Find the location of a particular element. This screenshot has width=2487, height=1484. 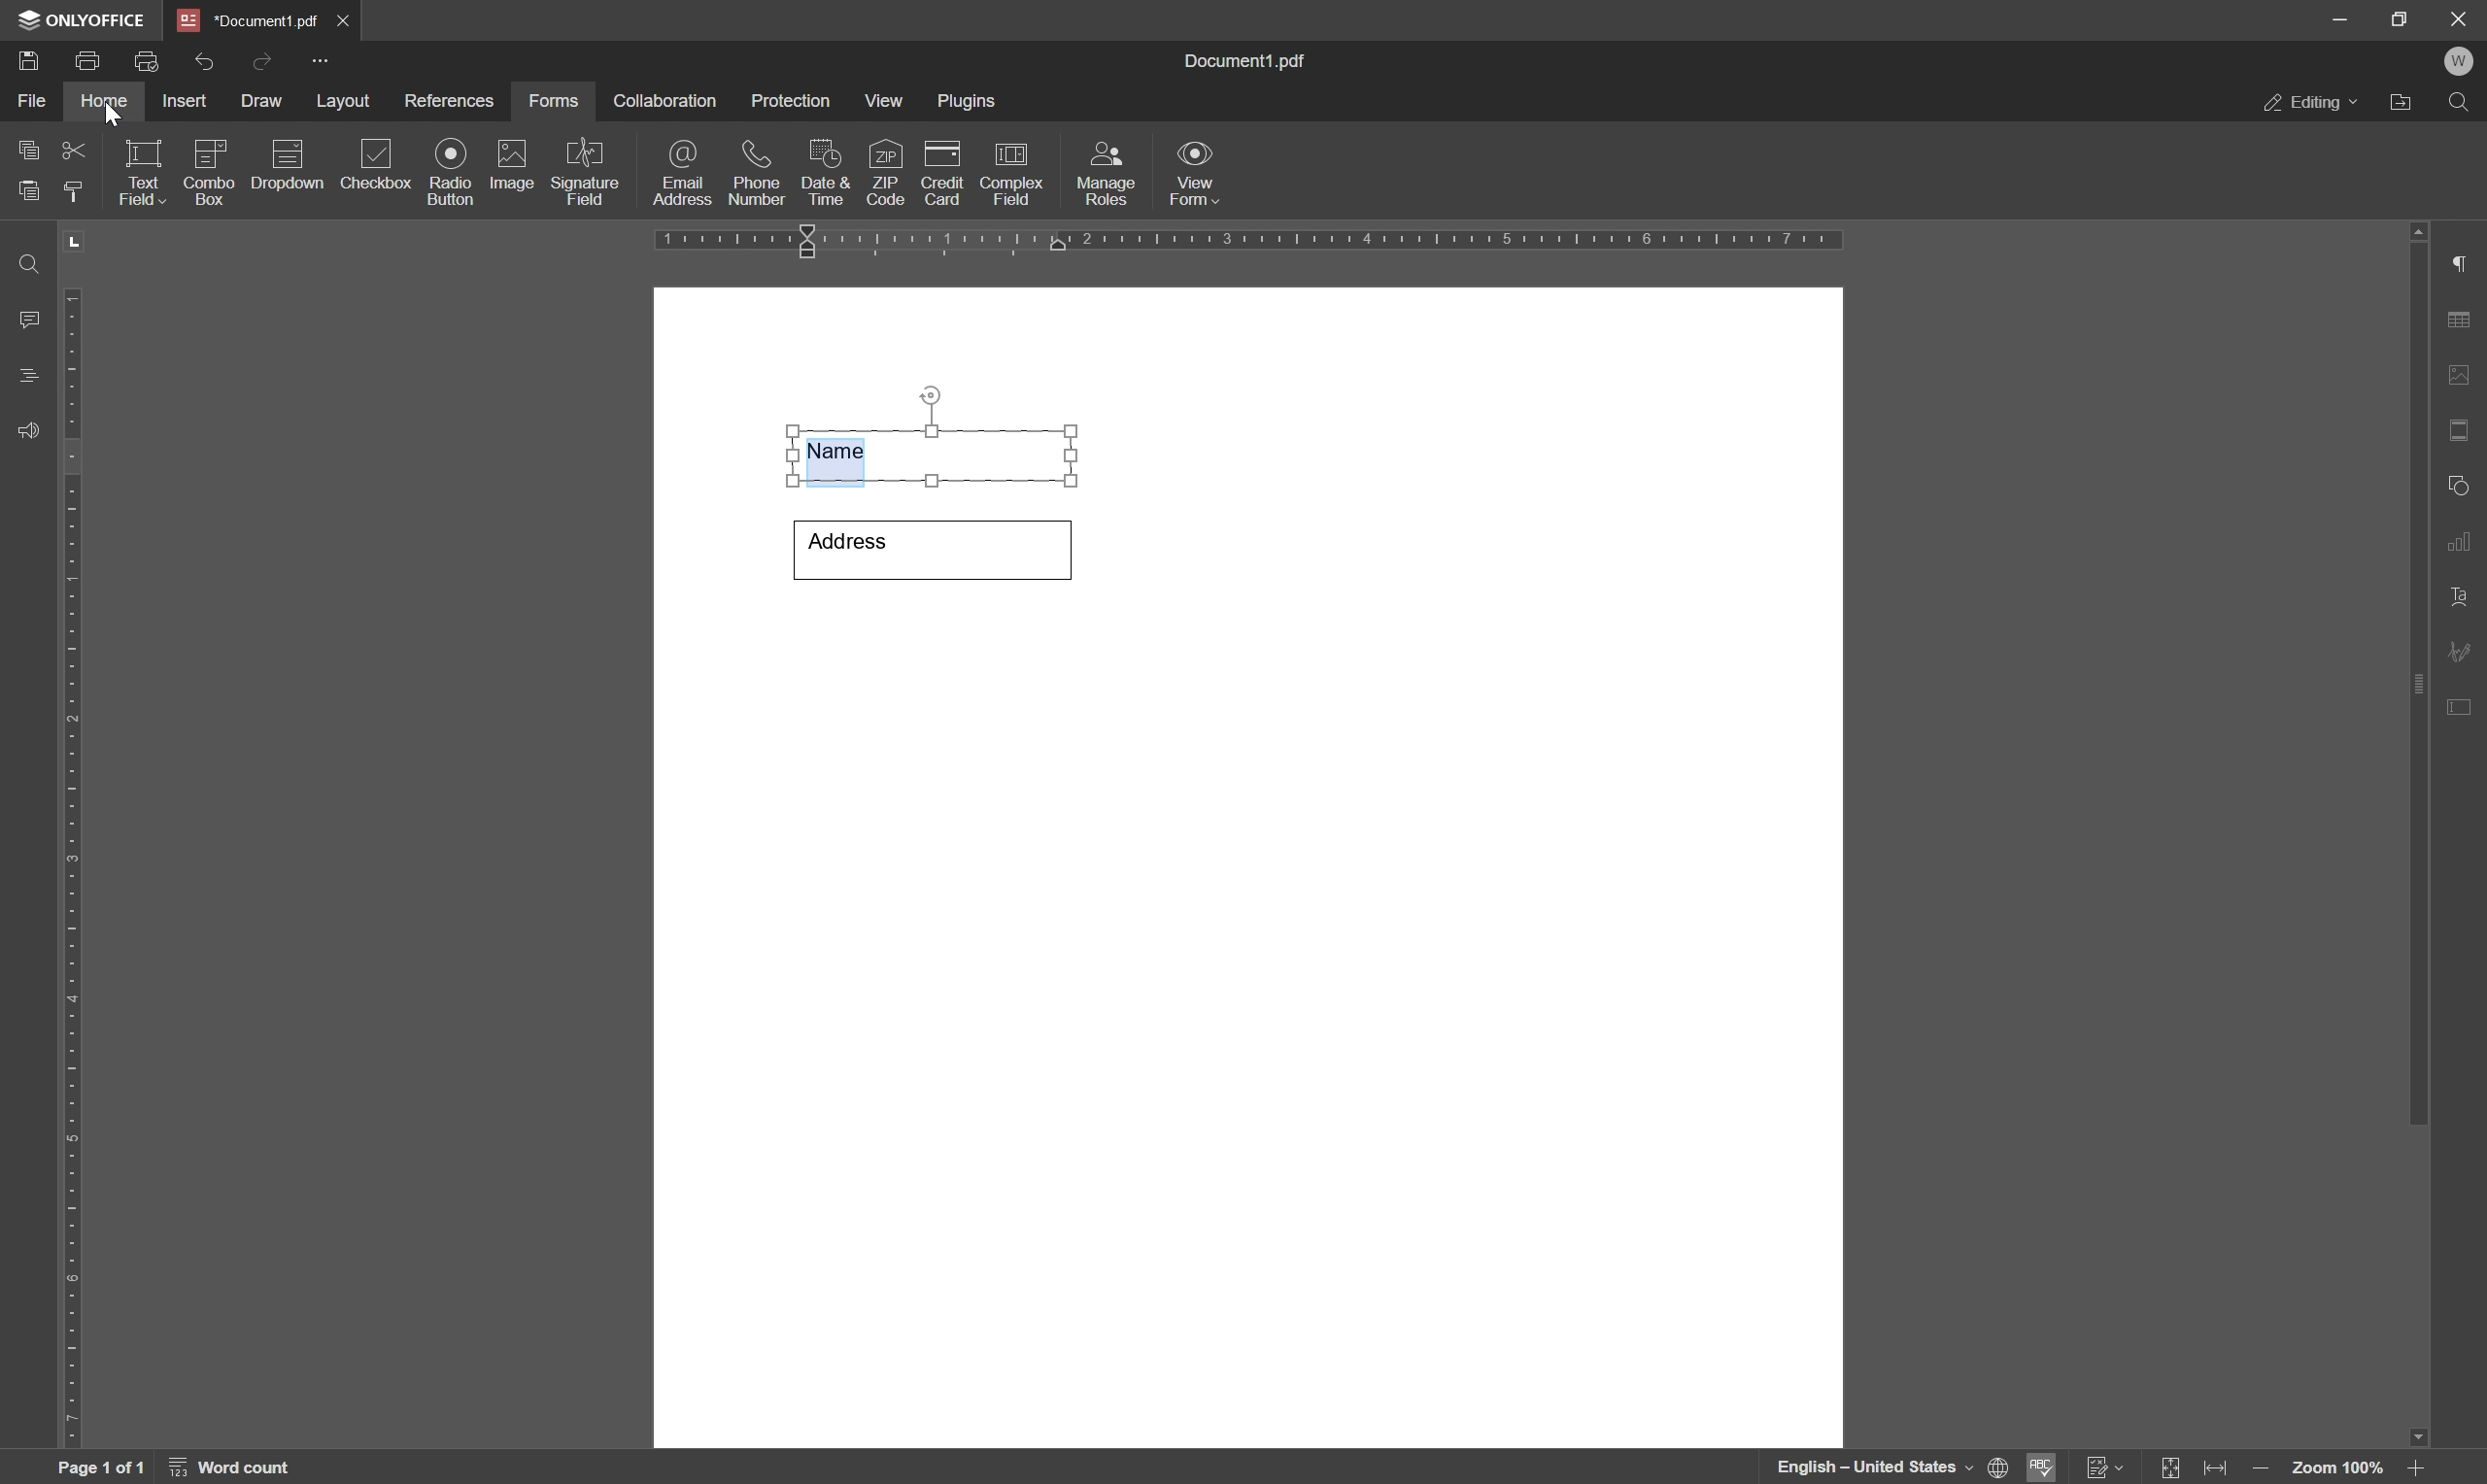

draw is located at coordinates (261, 103).